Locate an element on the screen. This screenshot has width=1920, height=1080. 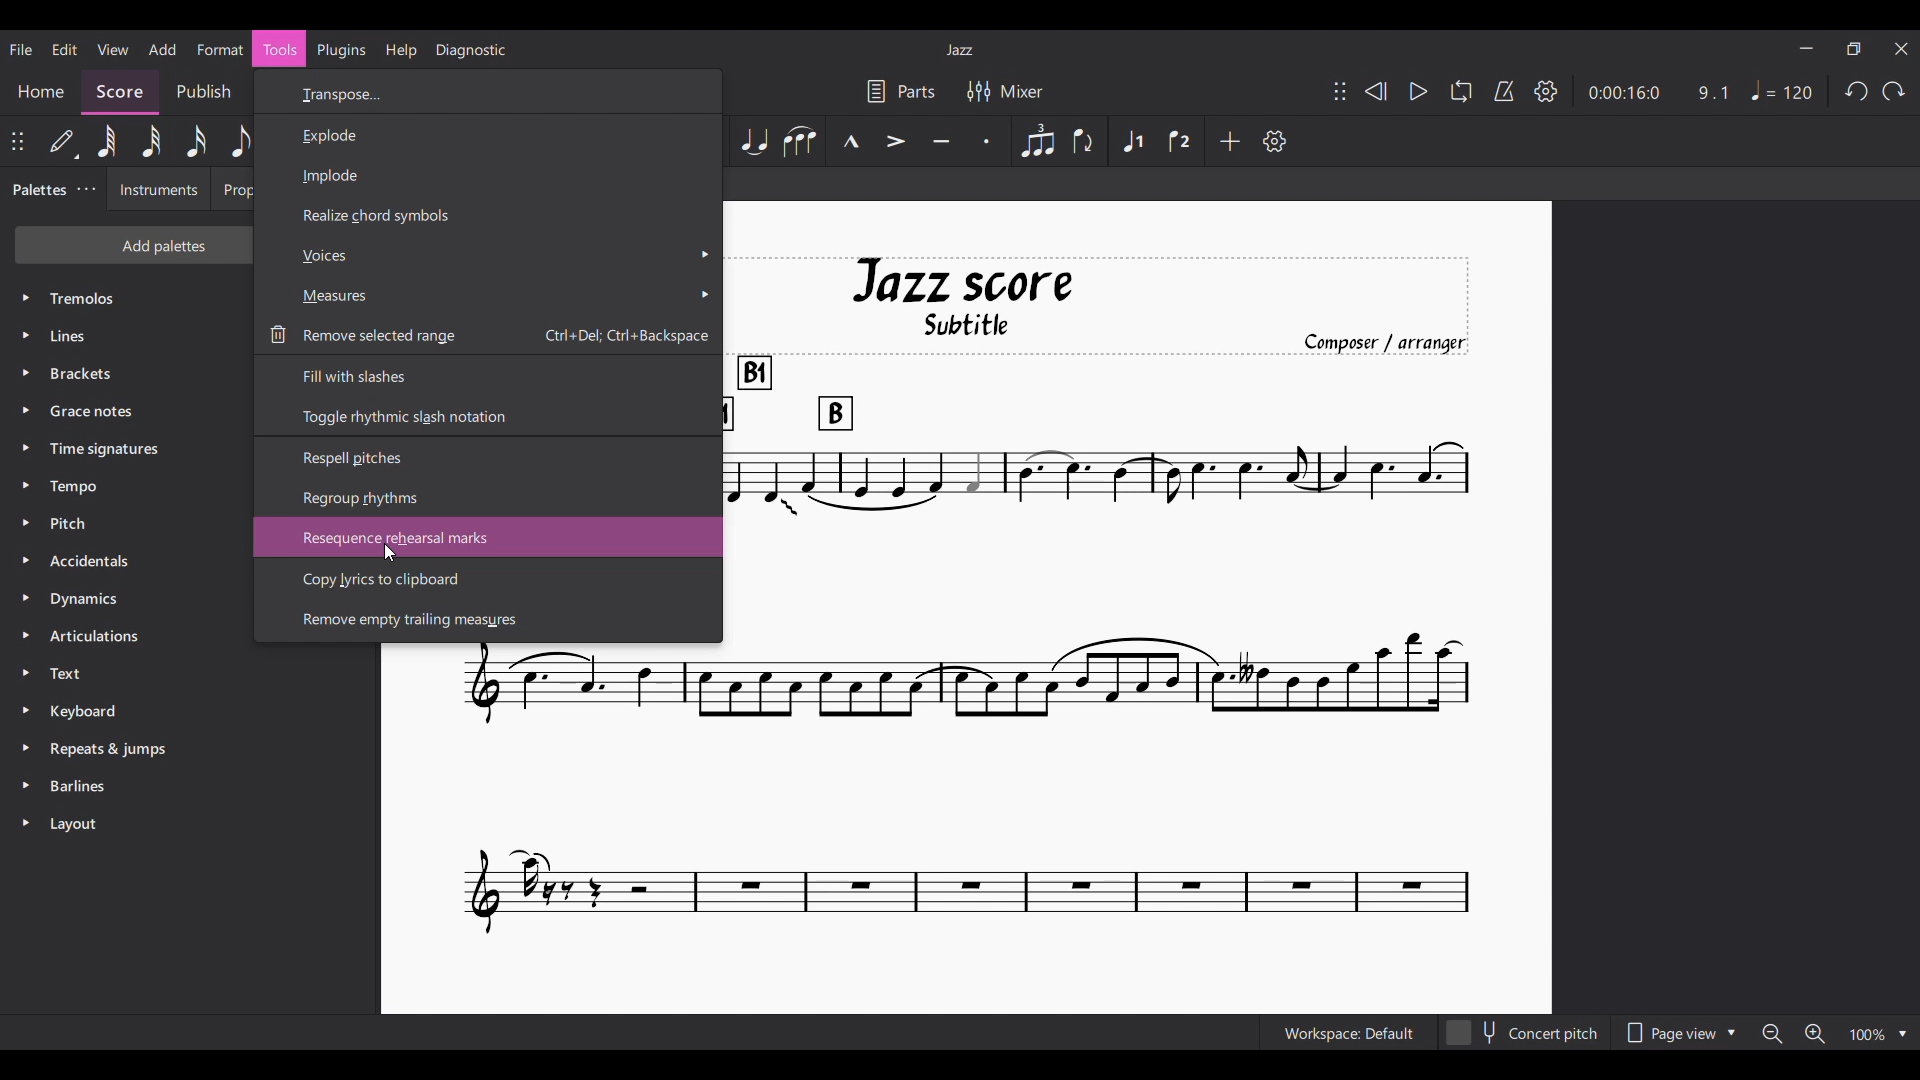
Remove empty trailing measures is located at coordinates (489, 620).